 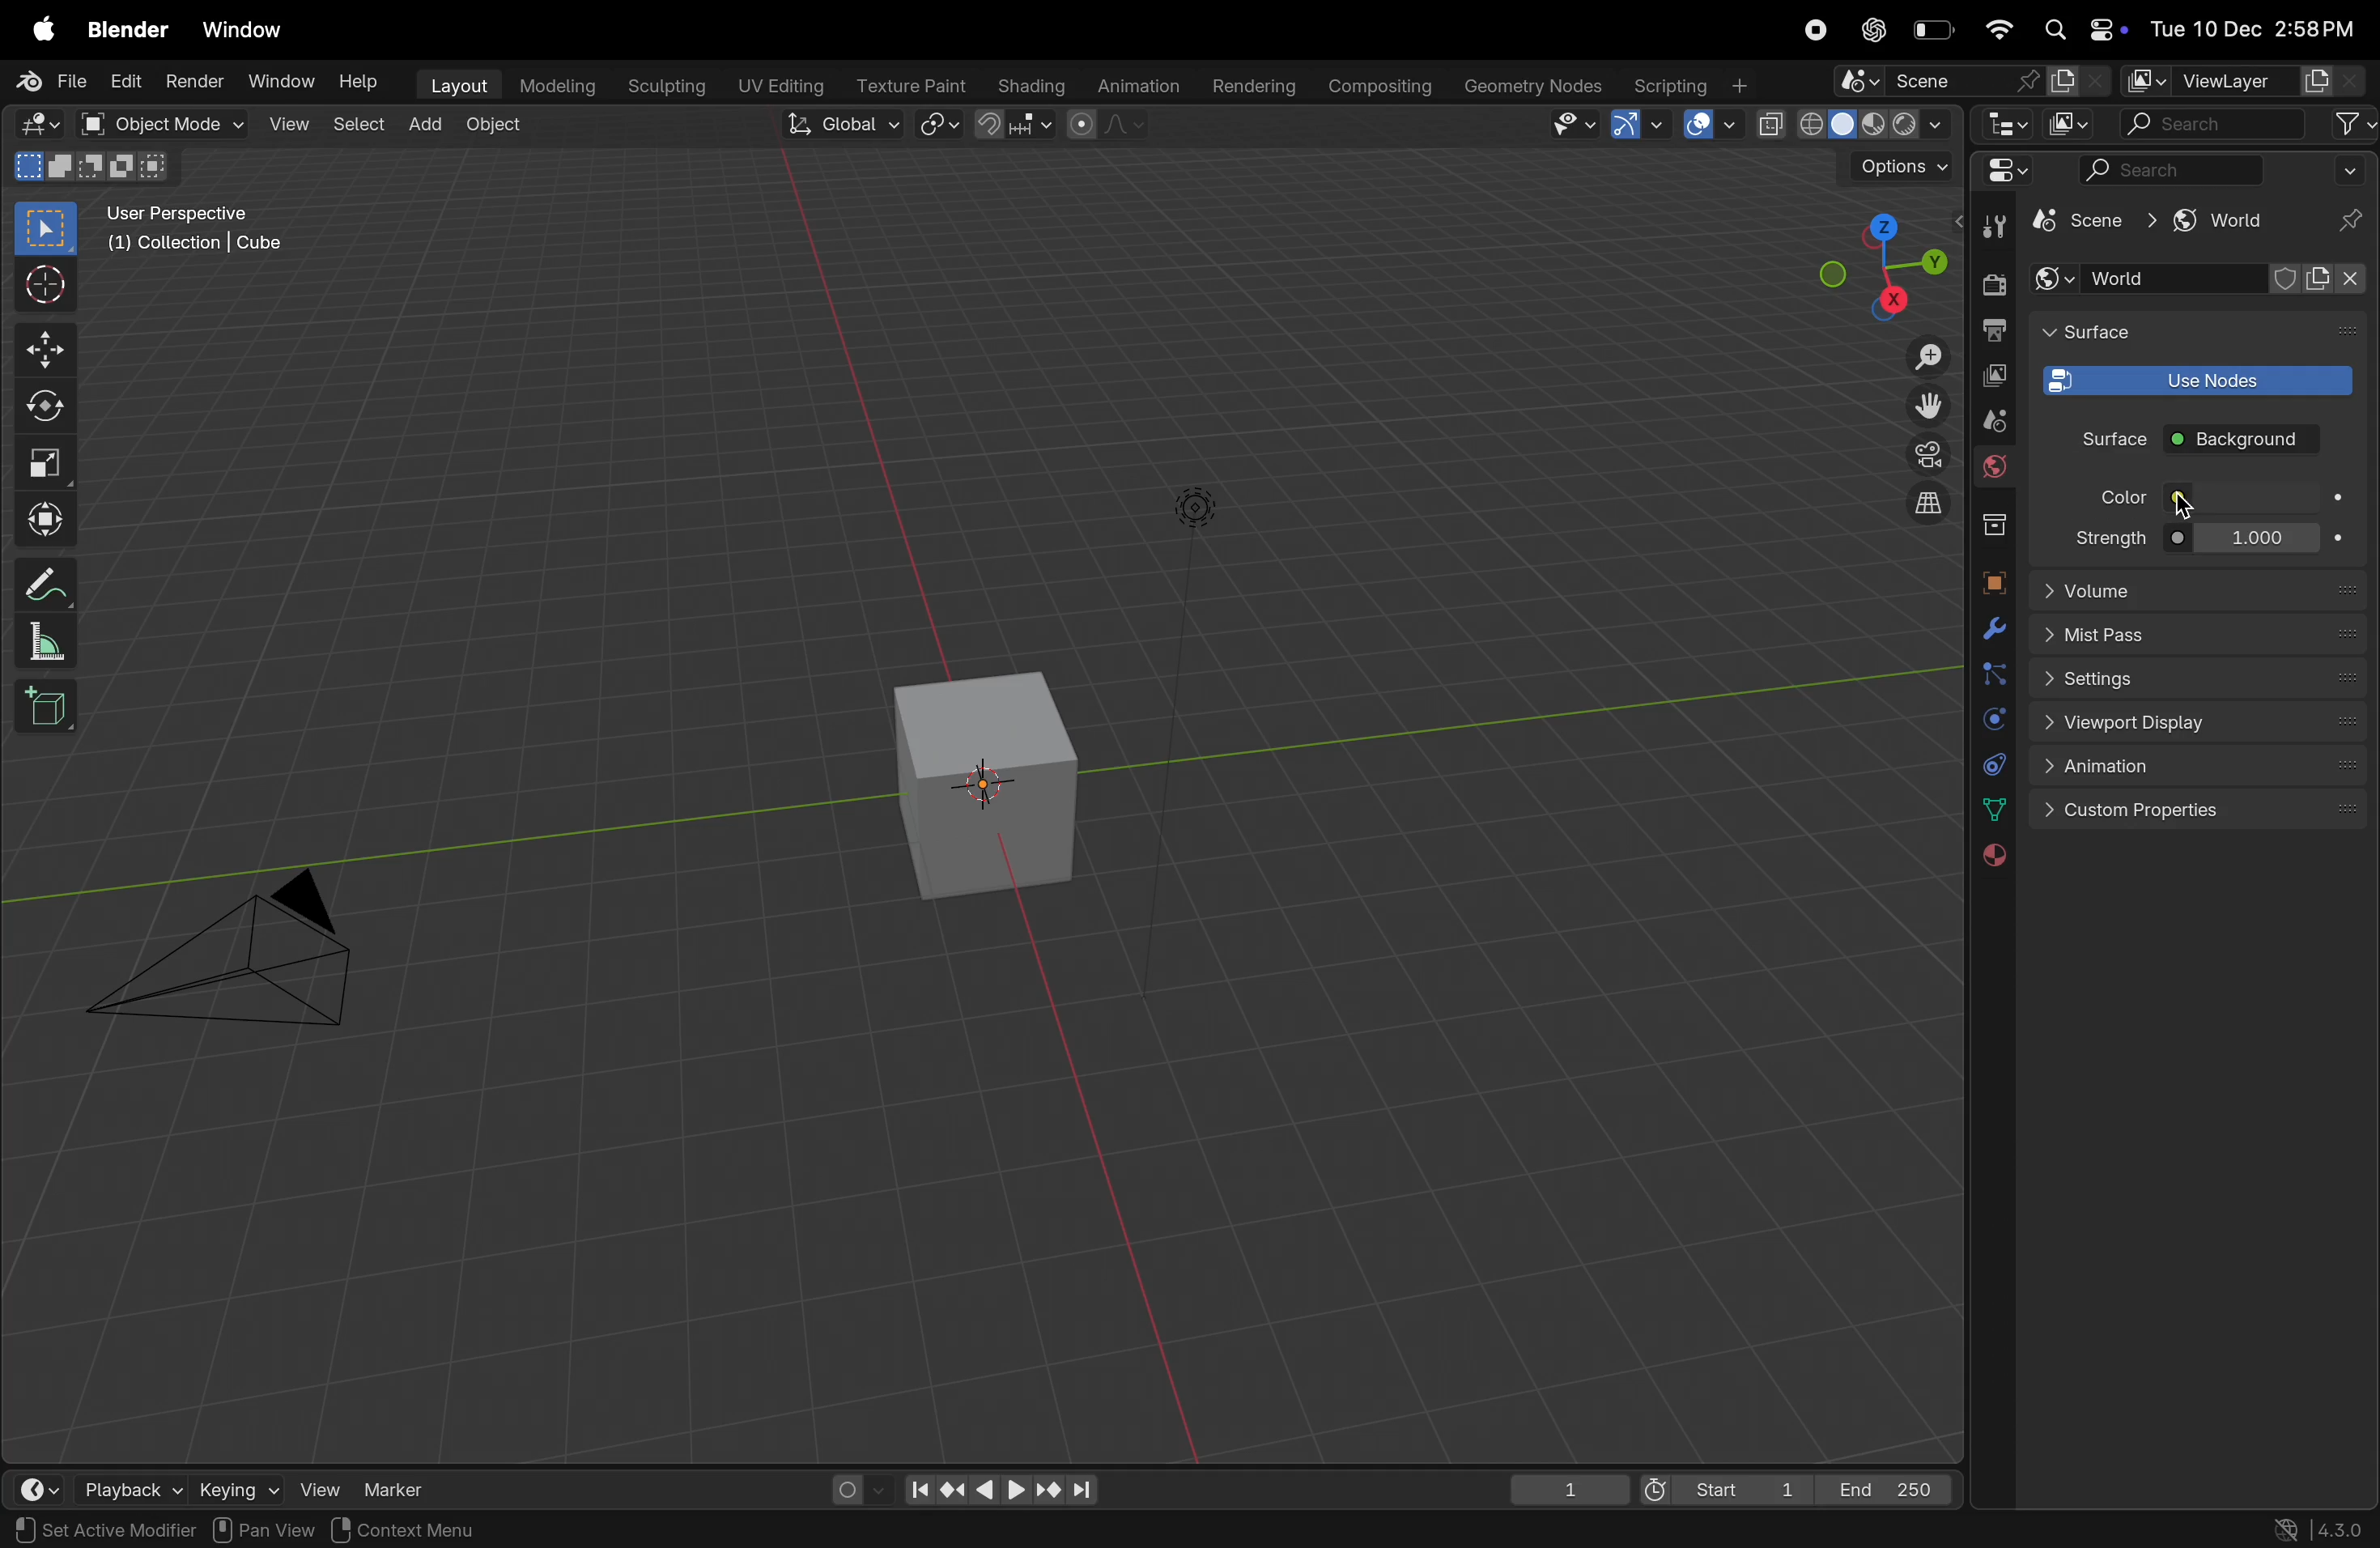 What do you see at coordinates (1559, 1485) in the screenshot?
I see `1` at bounding box center [1559, 1485].